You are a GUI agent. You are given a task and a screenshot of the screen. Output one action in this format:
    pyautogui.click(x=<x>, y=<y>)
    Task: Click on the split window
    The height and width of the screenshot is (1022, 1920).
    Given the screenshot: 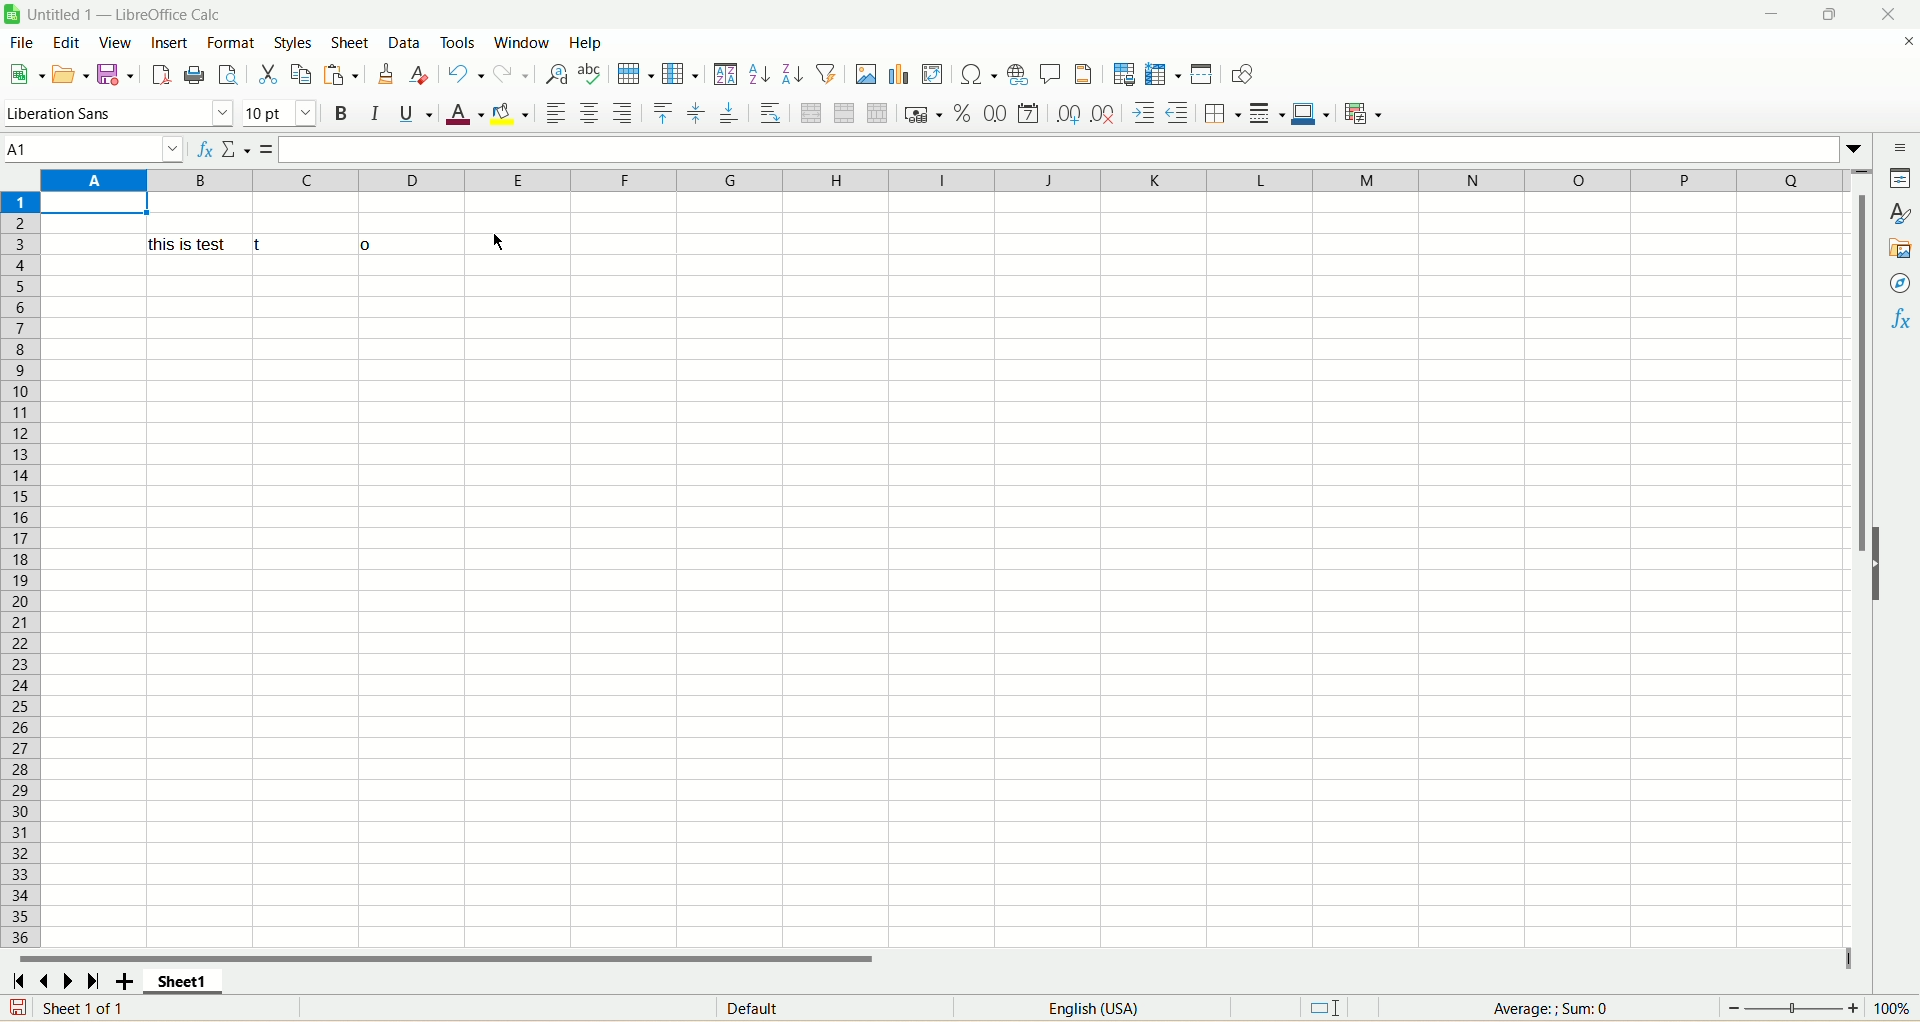 What is the action you would take?
    pyautogui.click(x=1203, y=76)
    